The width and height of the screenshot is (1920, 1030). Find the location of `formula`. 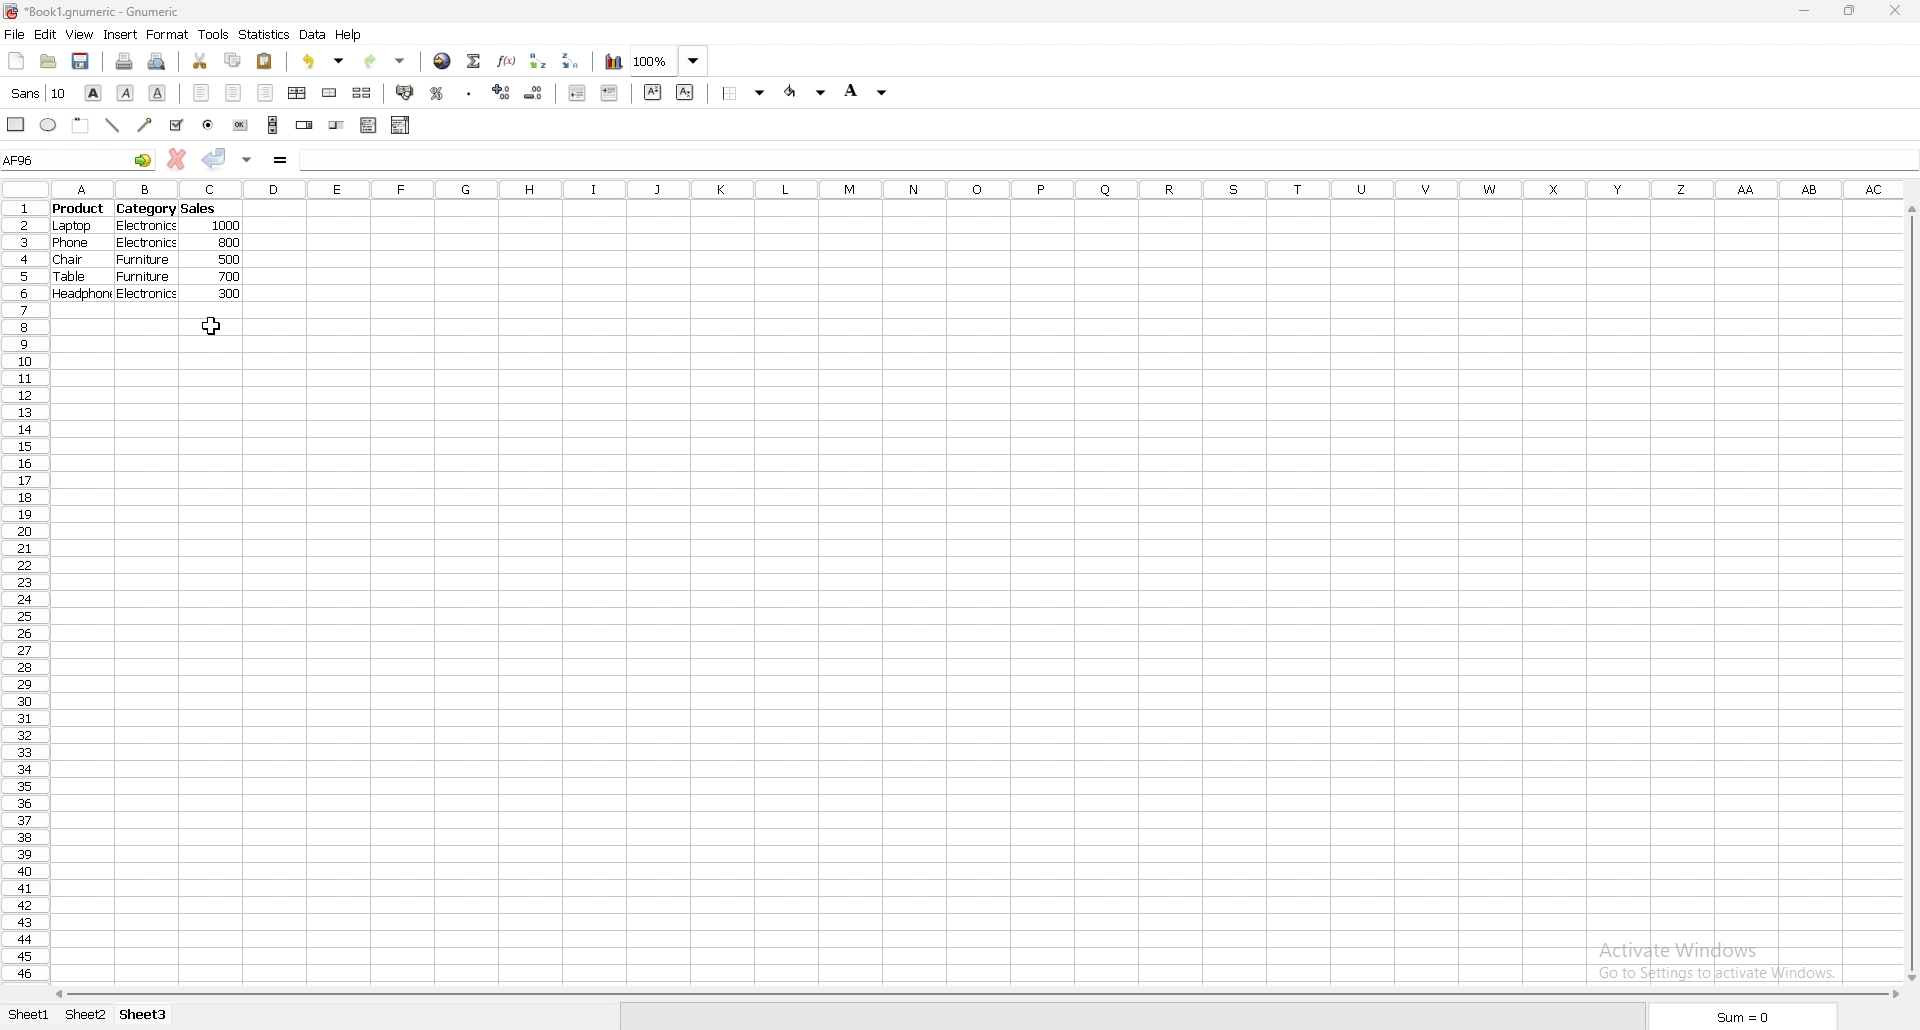

formula is located at coordinates (281, 159).